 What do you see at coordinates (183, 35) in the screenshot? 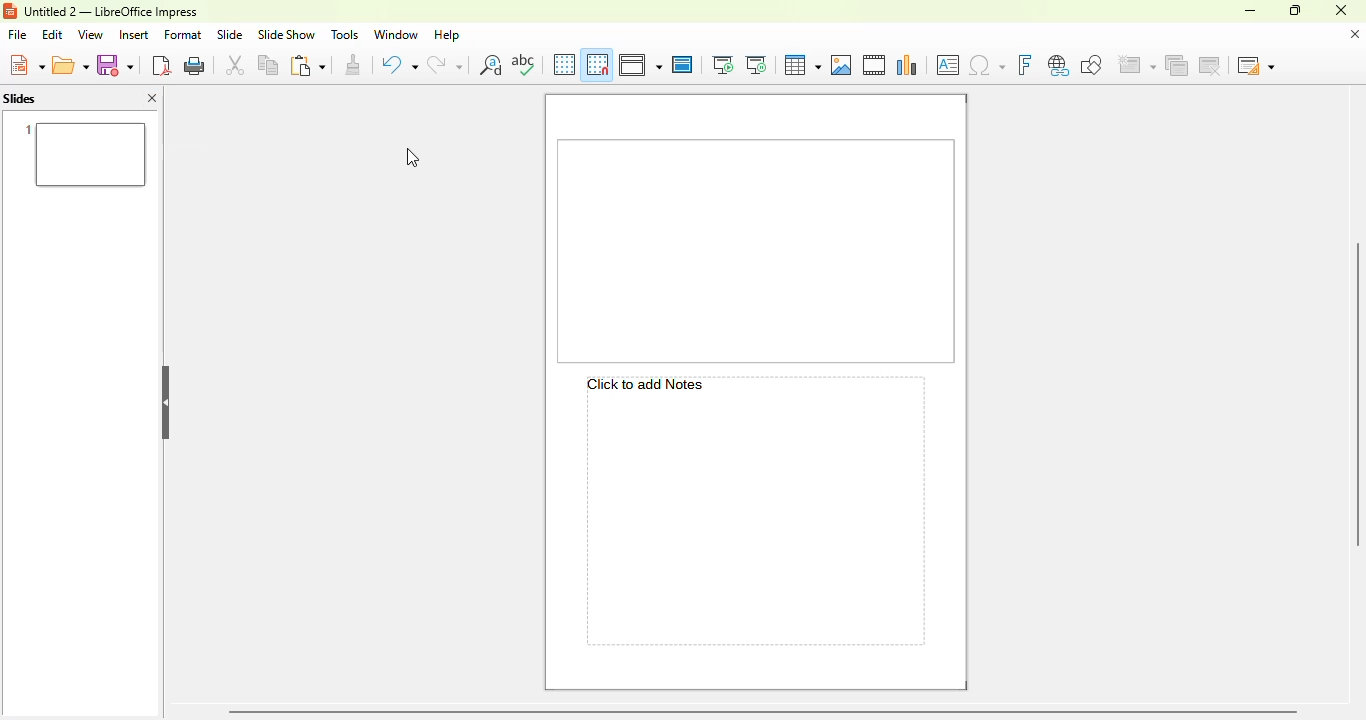
I see `format` at bounding box center [183, 35].